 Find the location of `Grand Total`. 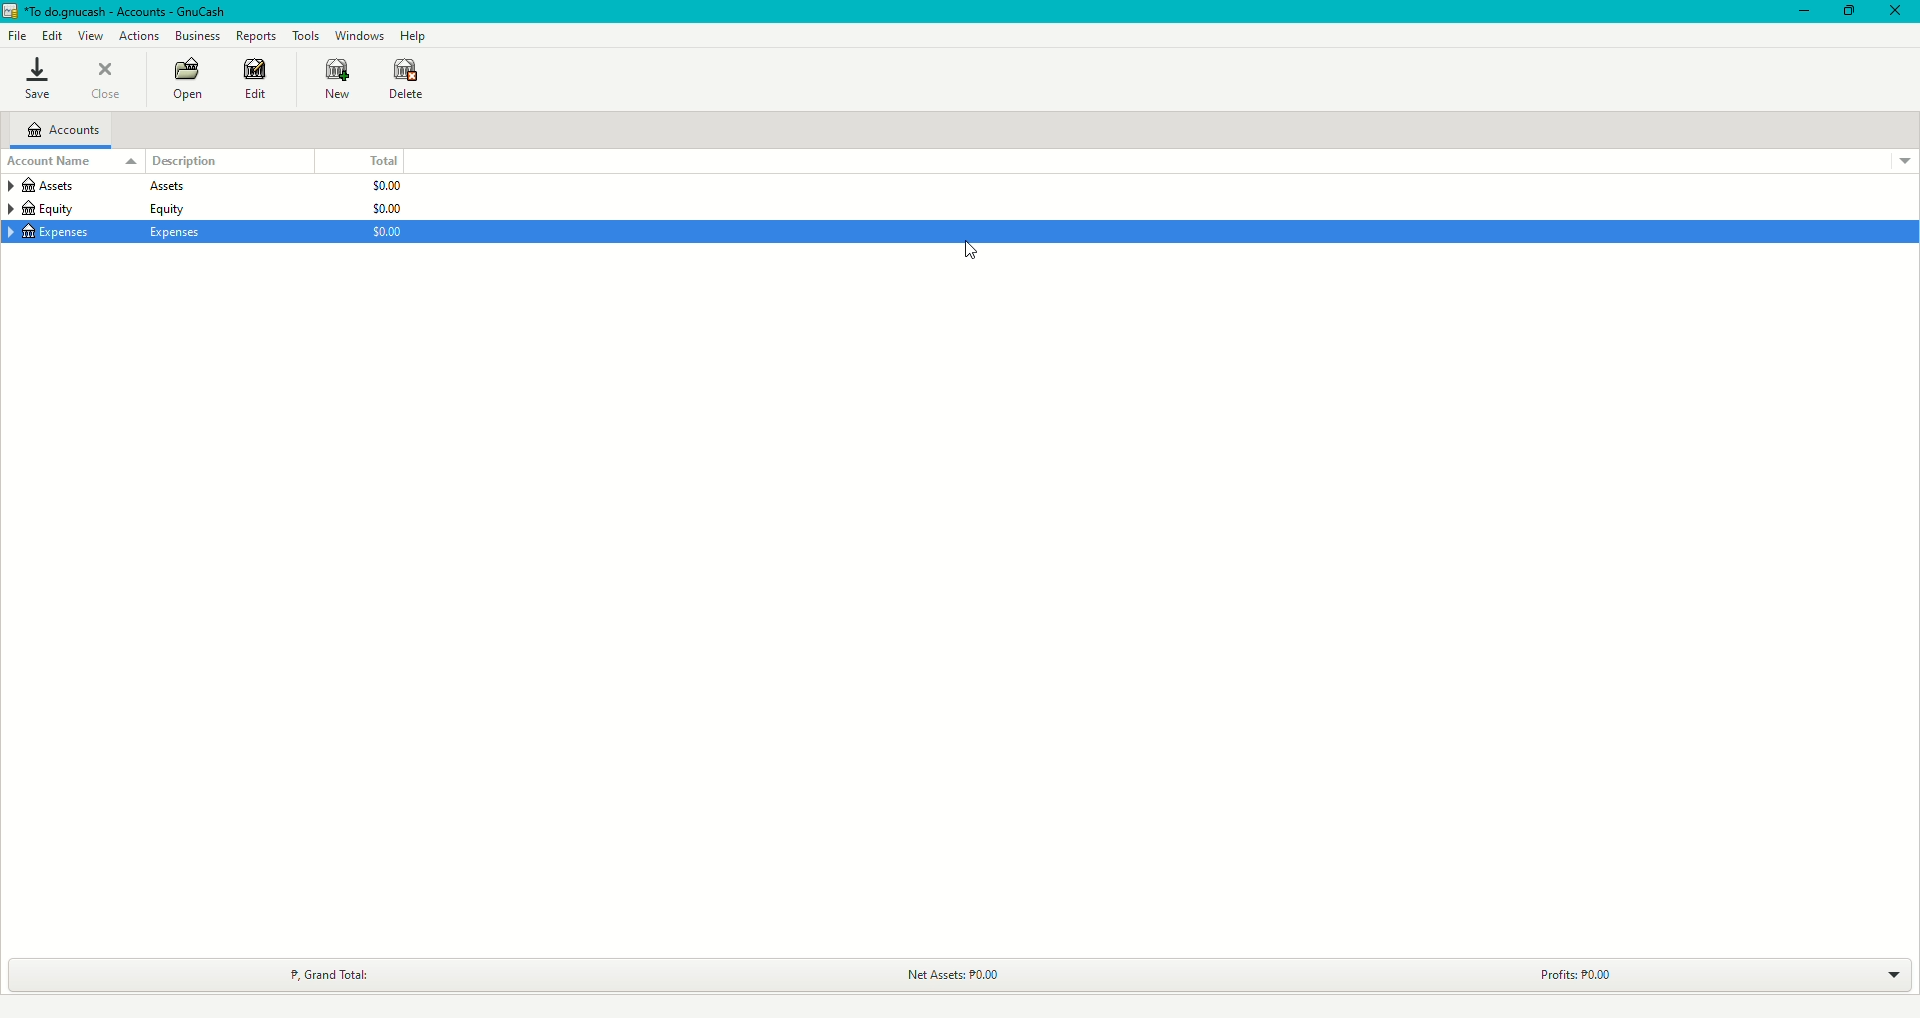

Grand Total is located at coordinates (330, 974).